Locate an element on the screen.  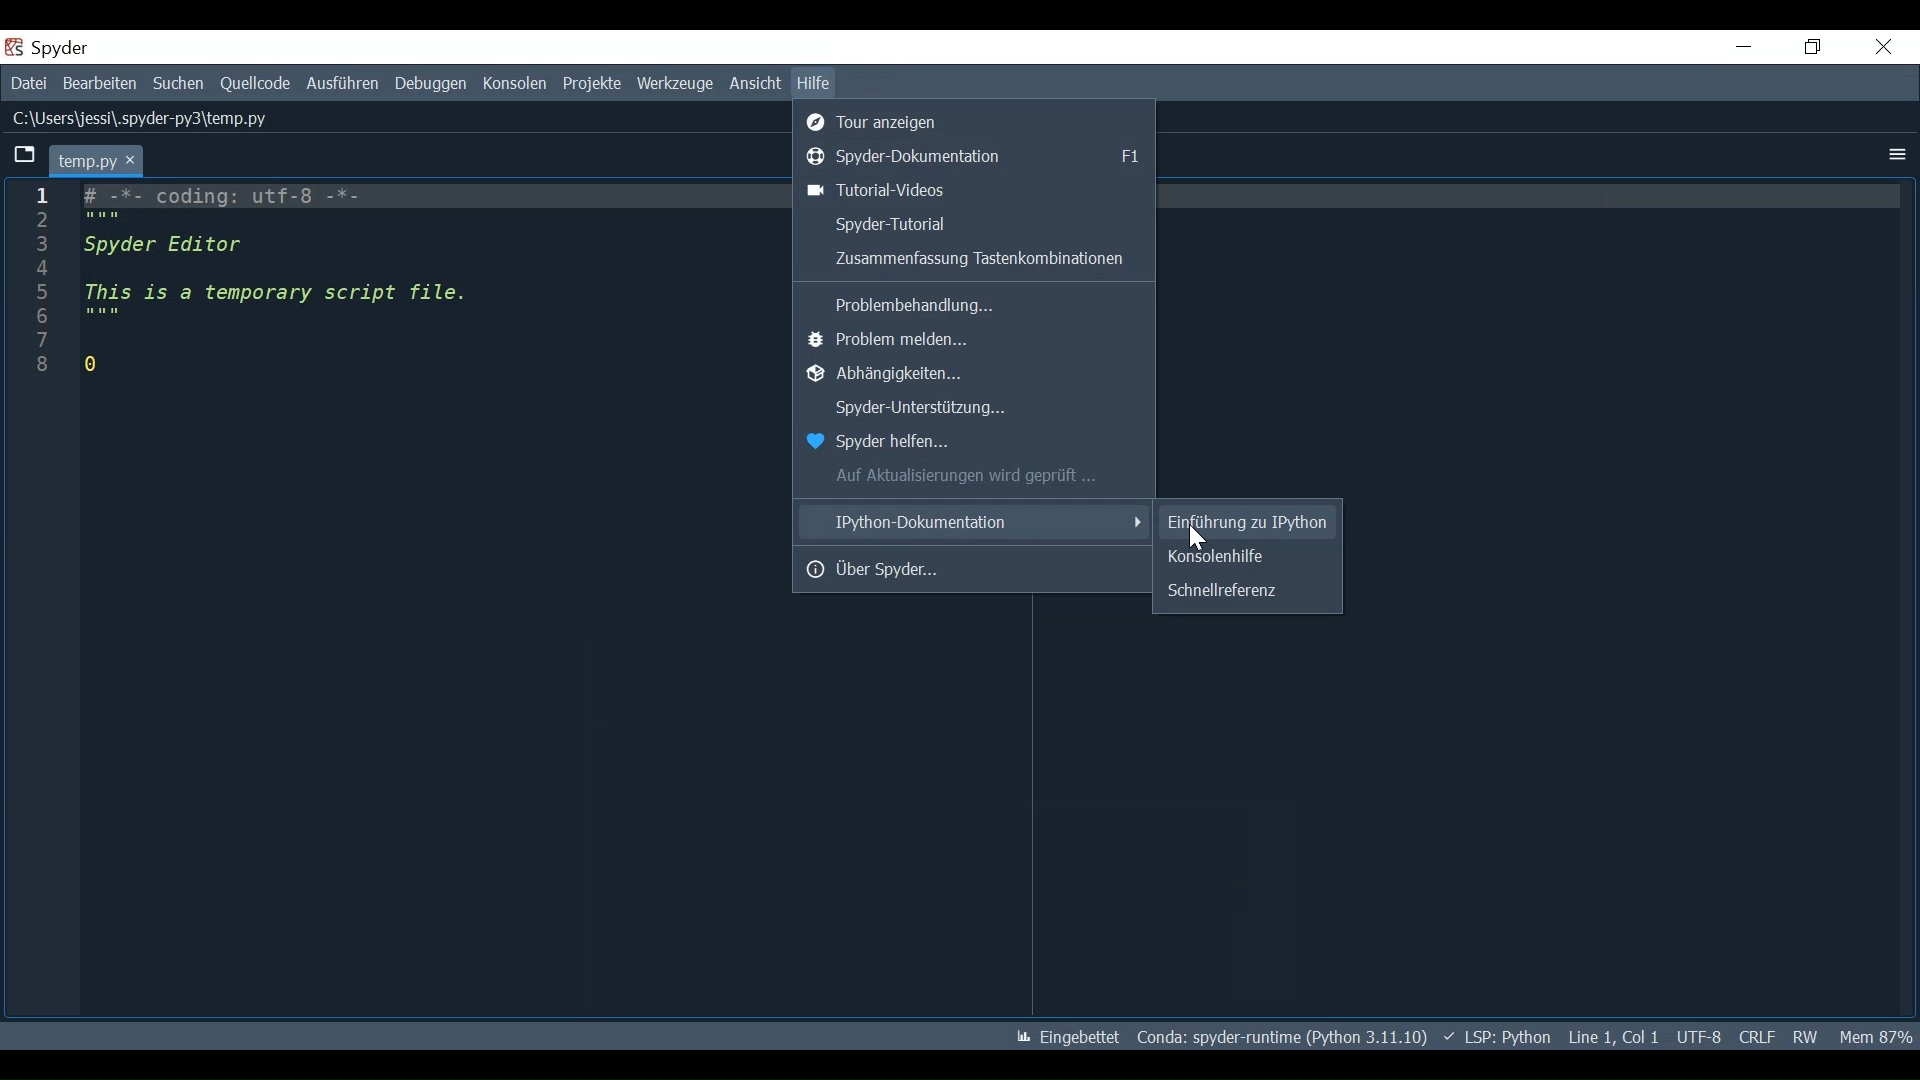
temp.py is located at coordinates (97, 159).